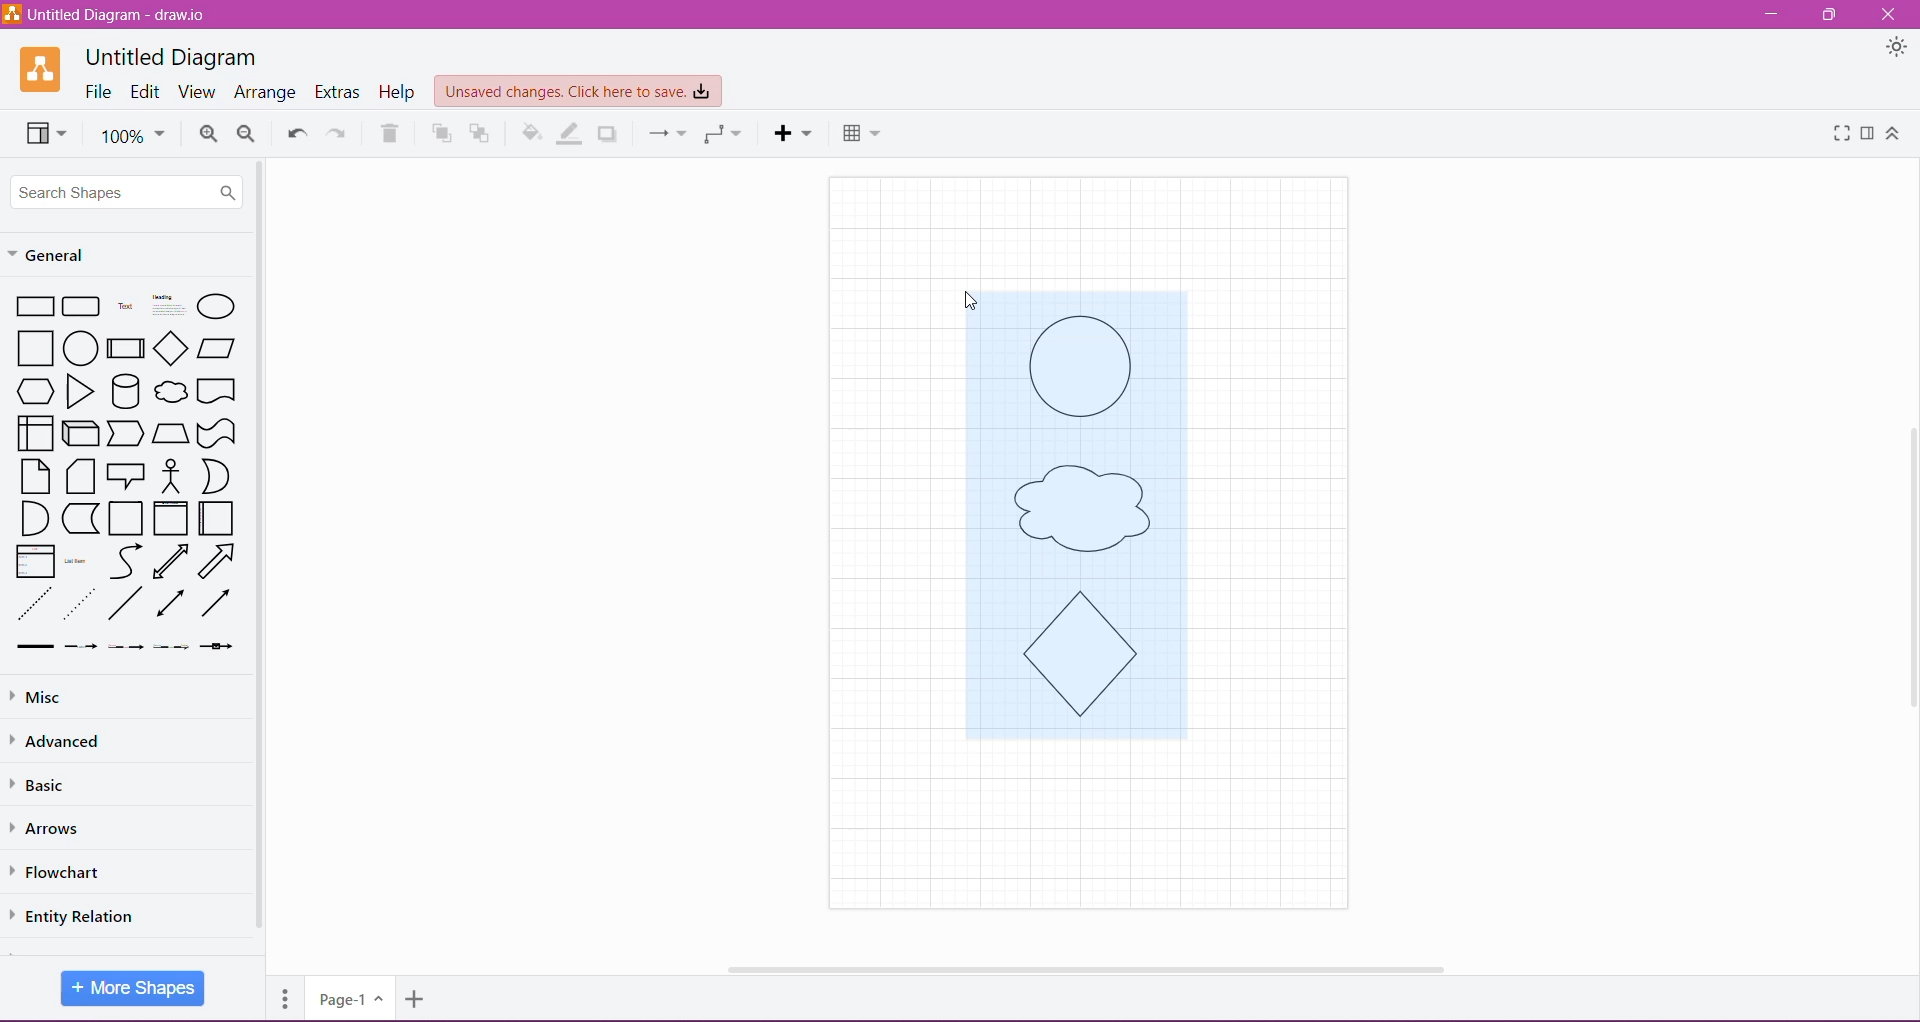 The height and width of the screenshot is (1022, 1920). What do you see at coordinates (339, 92) in the screenshot?
I see `Extras` at bounding box center [339, 92].